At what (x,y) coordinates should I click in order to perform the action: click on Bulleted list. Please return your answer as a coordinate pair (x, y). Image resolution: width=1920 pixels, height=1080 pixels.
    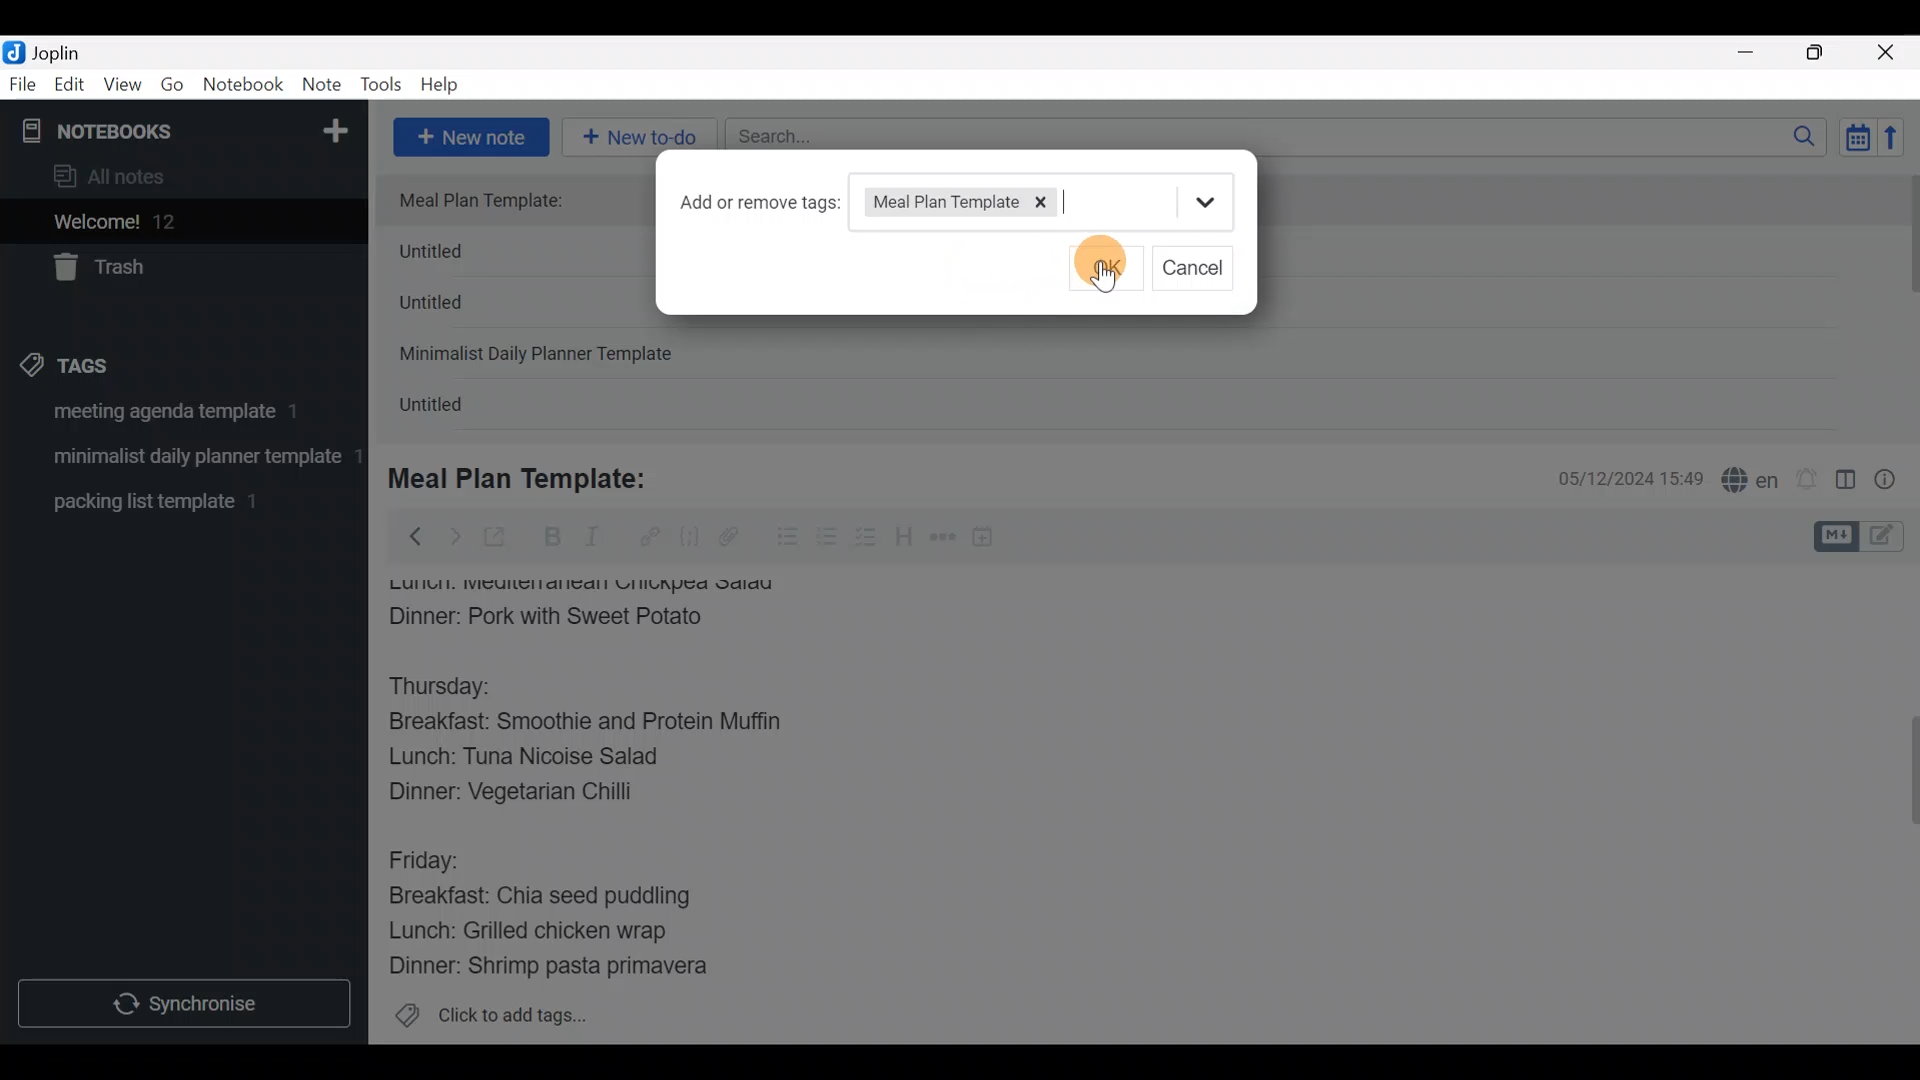
    Looking at the image, I should click on (783, 538).